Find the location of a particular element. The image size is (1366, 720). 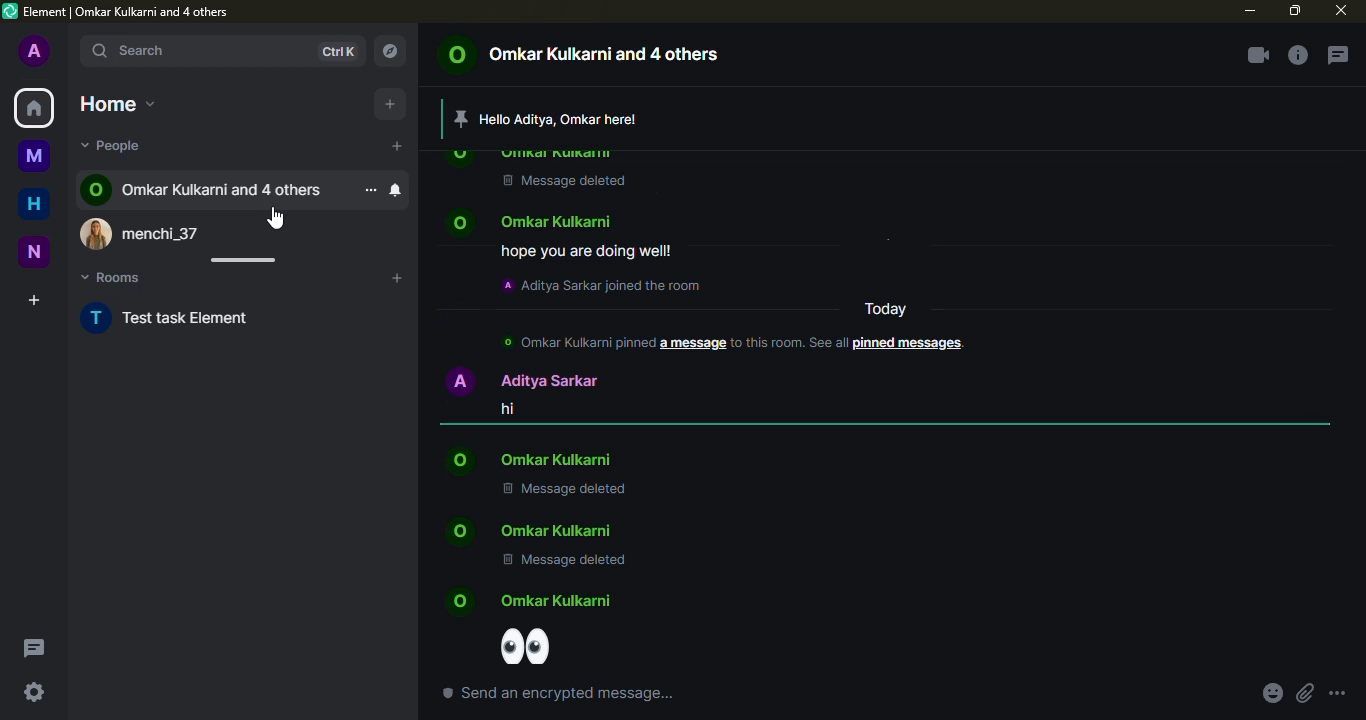

to this room. see all is located at coordinates (791, 343).